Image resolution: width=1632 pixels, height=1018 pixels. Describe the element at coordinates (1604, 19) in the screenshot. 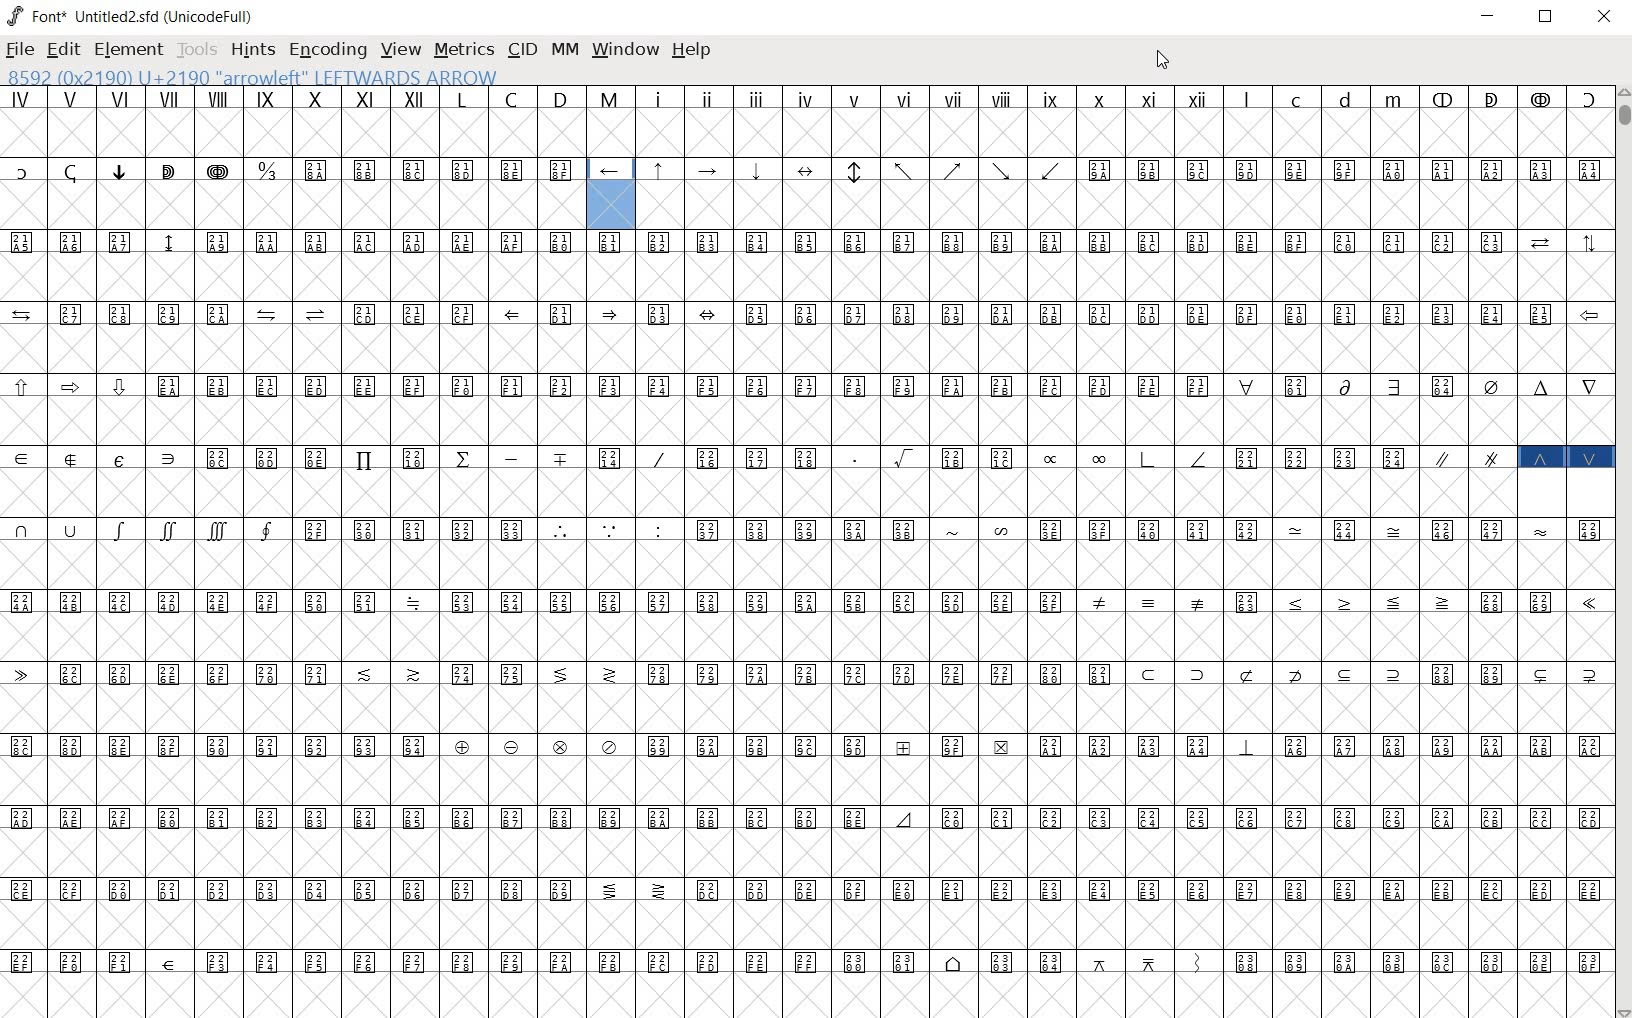

I see `close` at that location.